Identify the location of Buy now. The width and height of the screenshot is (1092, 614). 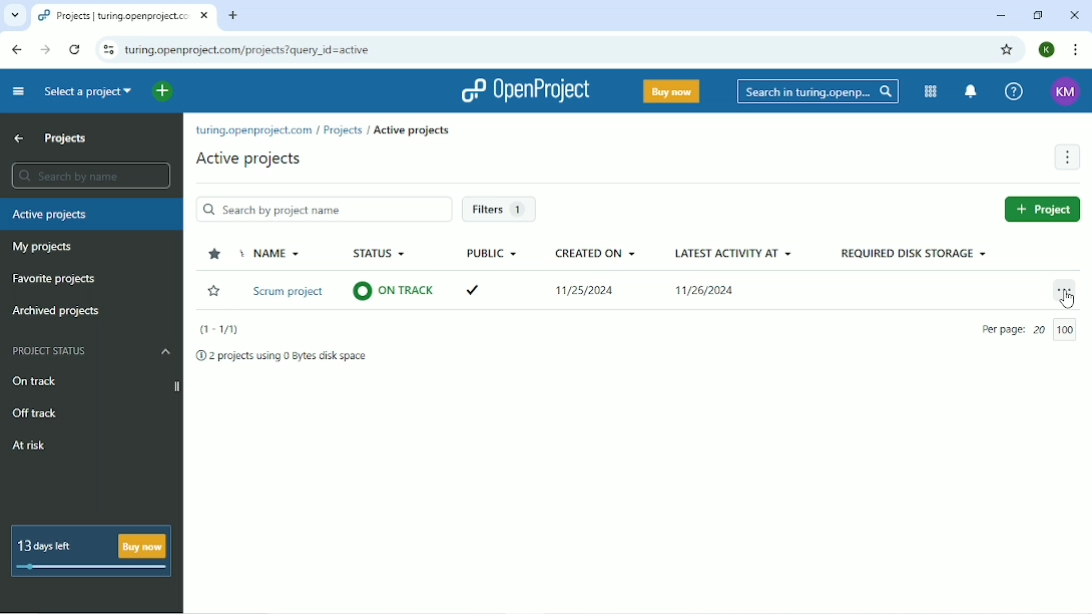
(145, 542).